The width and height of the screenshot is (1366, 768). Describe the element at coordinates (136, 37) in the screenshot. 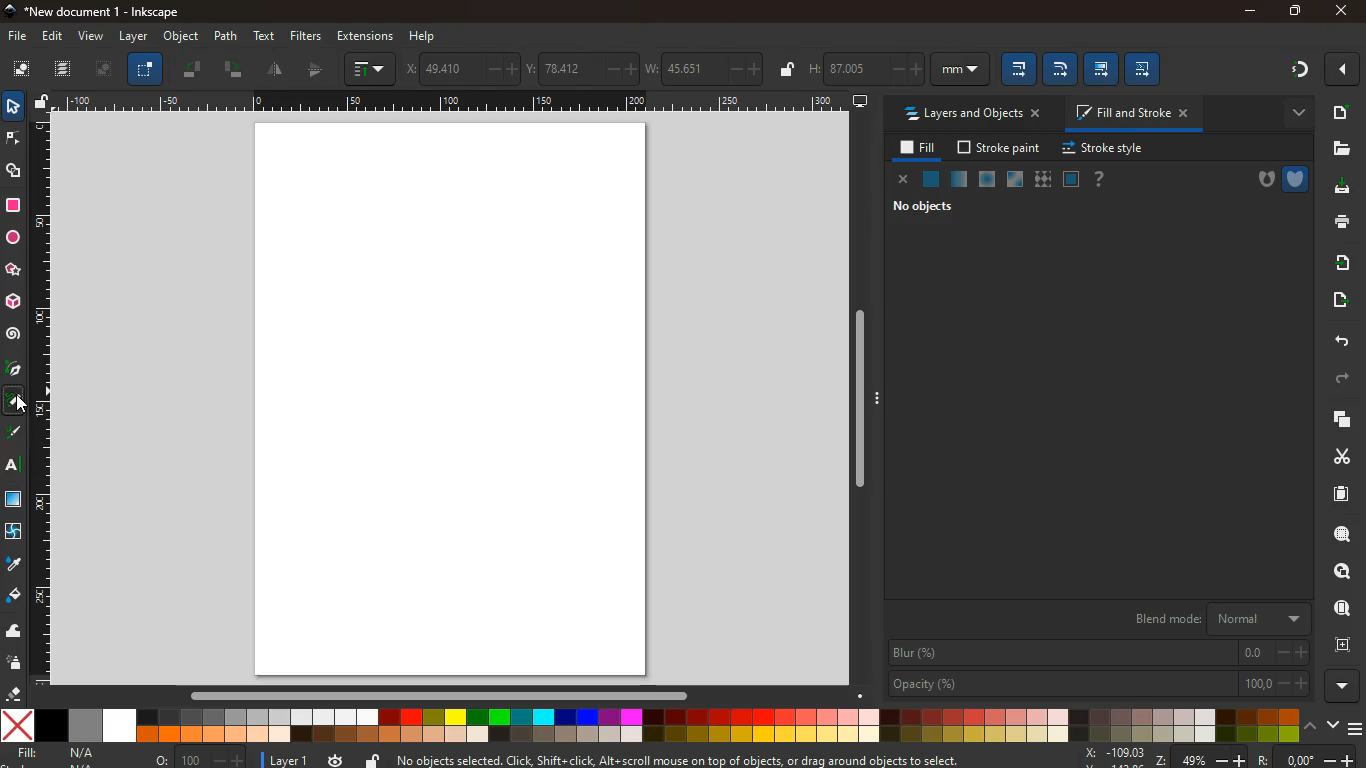

I see `layer` at that location.